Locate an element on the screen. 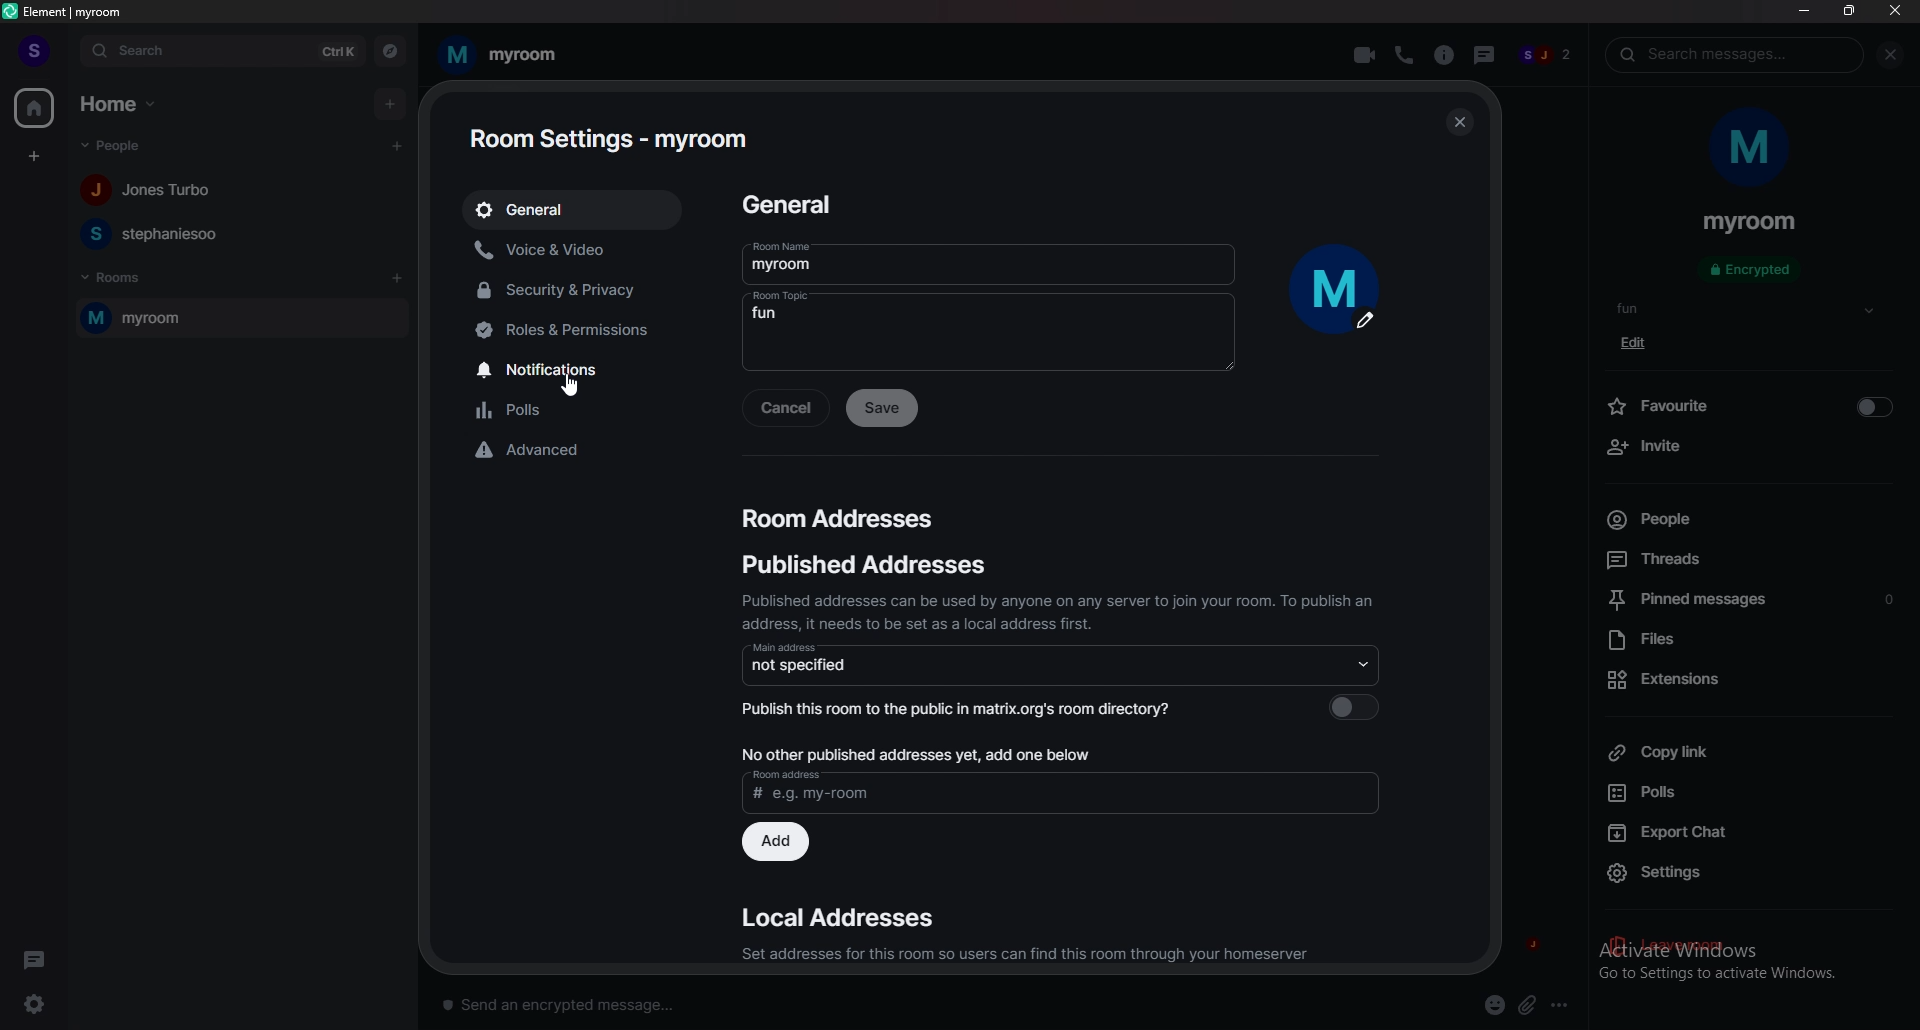  main address is located at coordinates (1061, 664).